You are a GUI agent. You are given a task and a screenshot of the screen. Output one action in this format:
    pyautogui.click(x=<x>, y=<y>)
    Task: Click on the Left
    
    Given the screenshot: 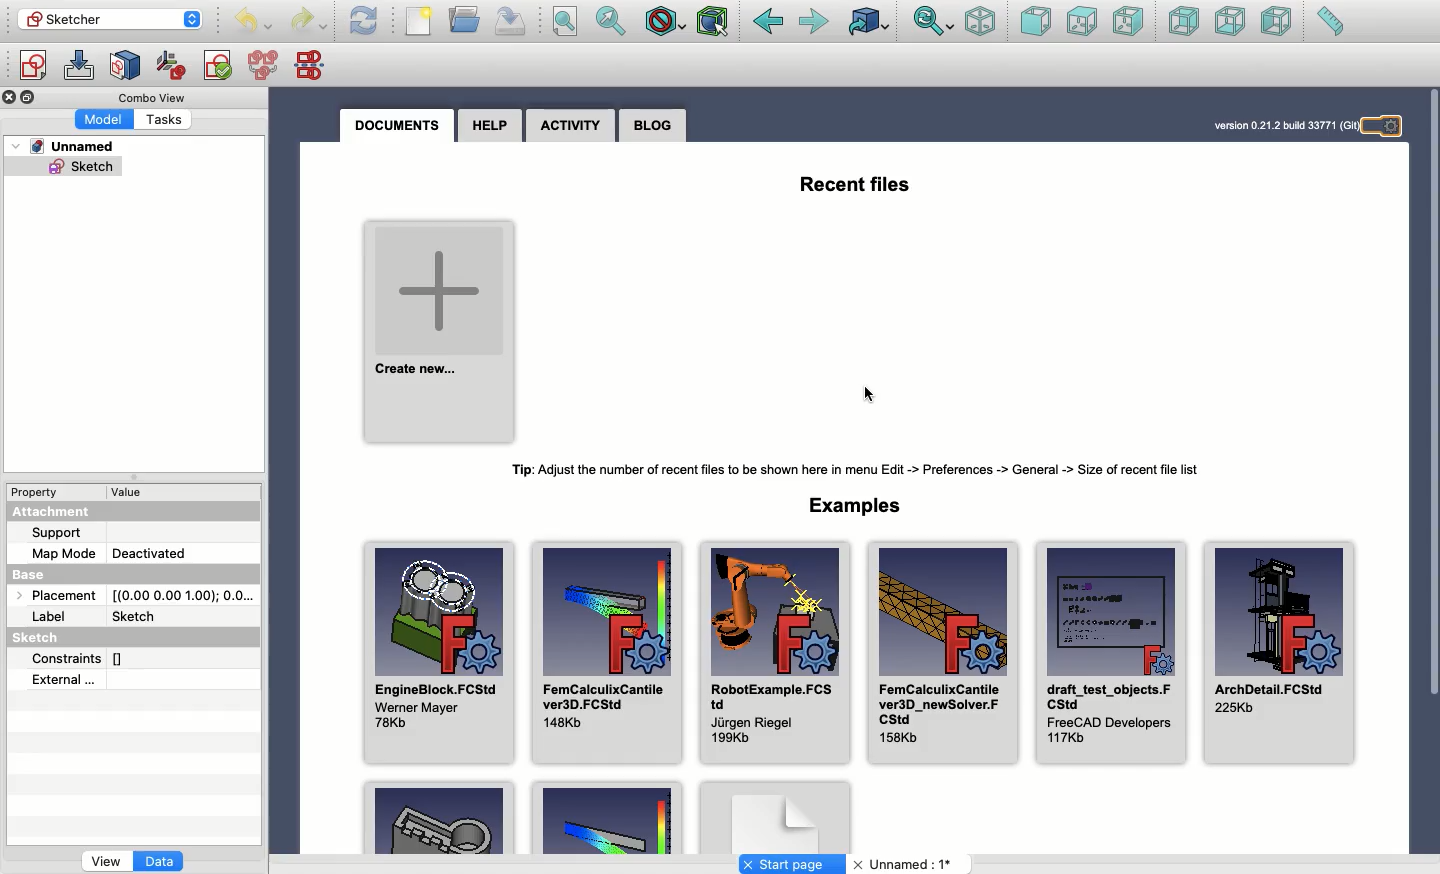 What is the action you would take?
    pyautogui.click(x=1278, y=24)
    